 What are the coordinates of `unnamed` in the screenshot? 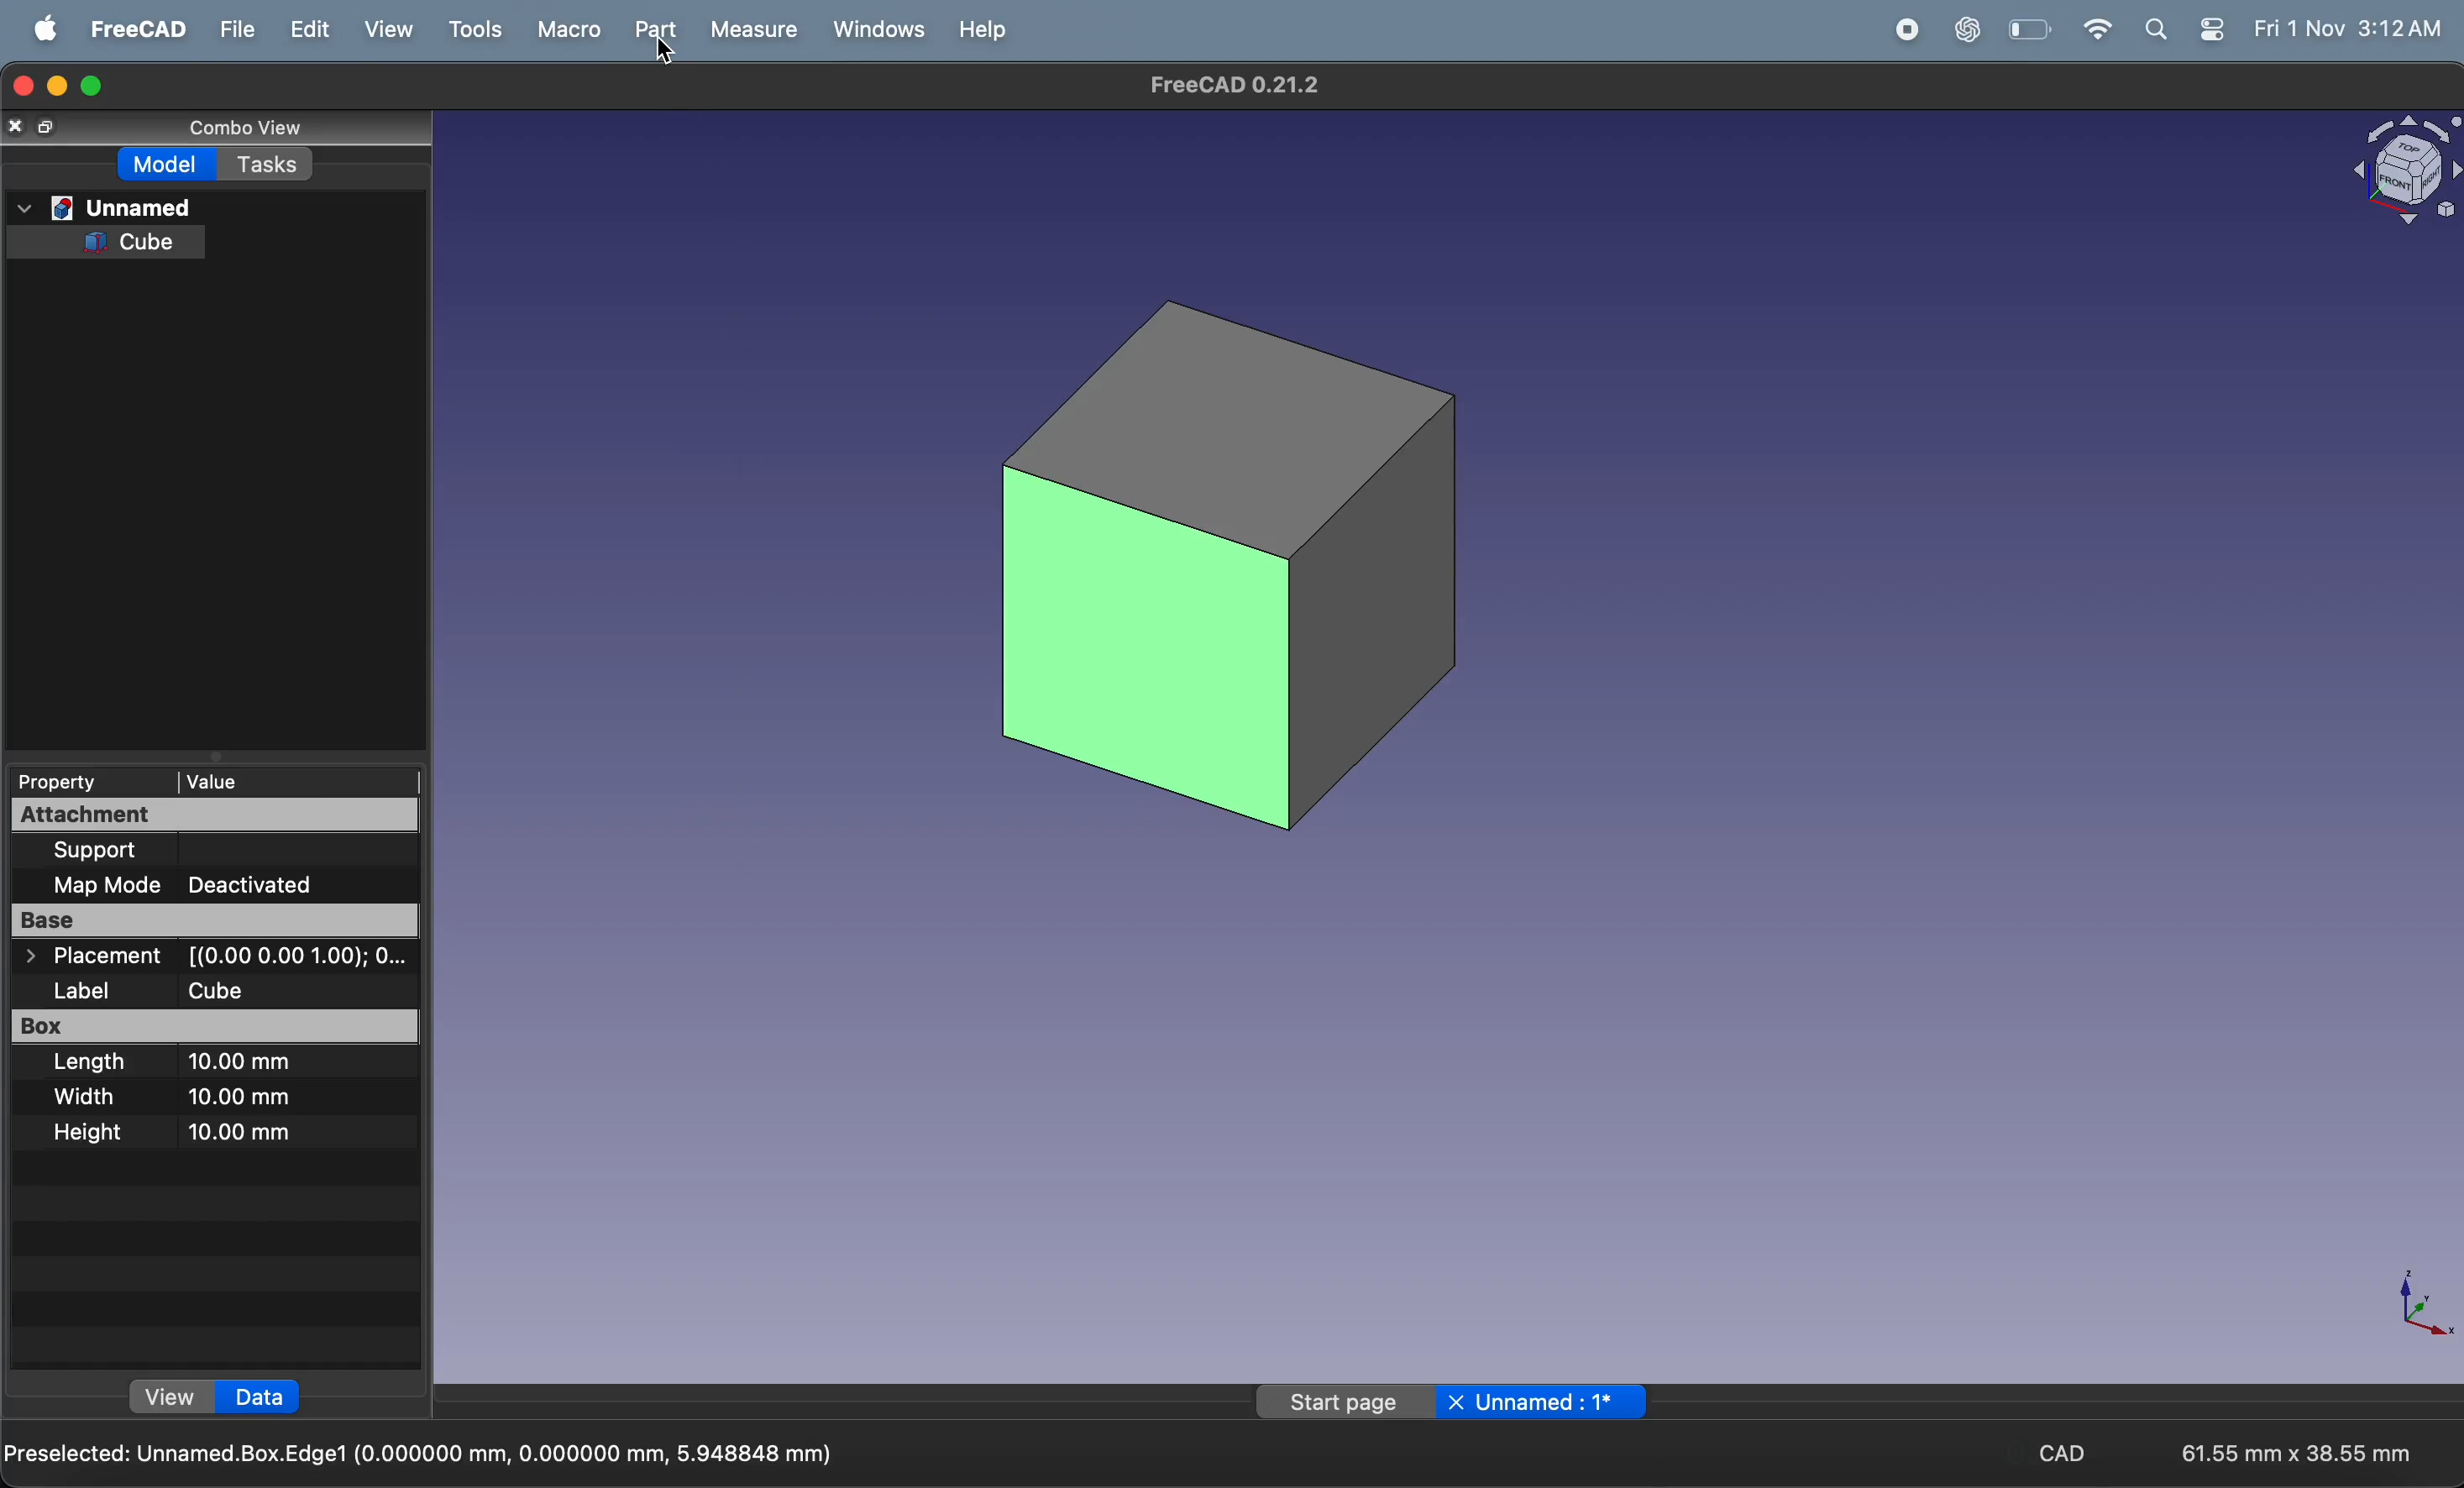 It's located at (113, 205).